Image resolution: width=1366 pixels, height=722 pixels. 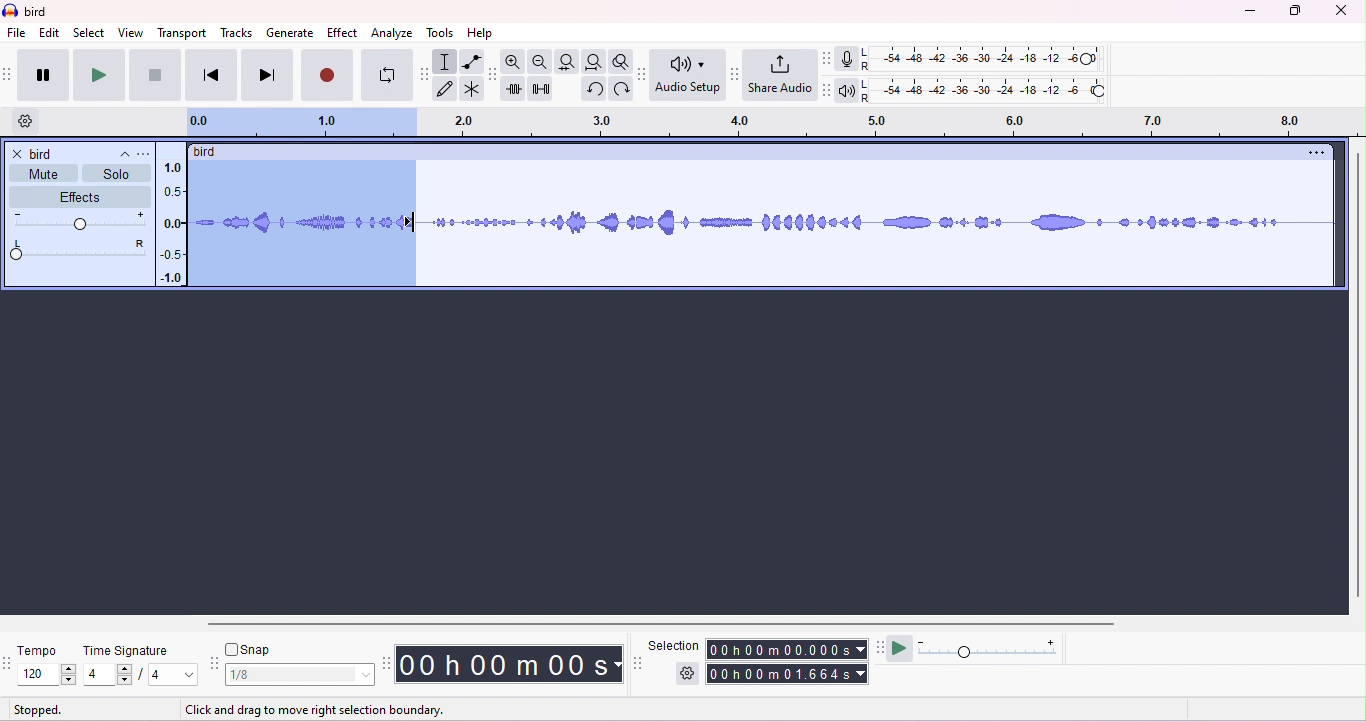 I want to click on 00h00m0.000s (start time) , so click(x=788, y=648).